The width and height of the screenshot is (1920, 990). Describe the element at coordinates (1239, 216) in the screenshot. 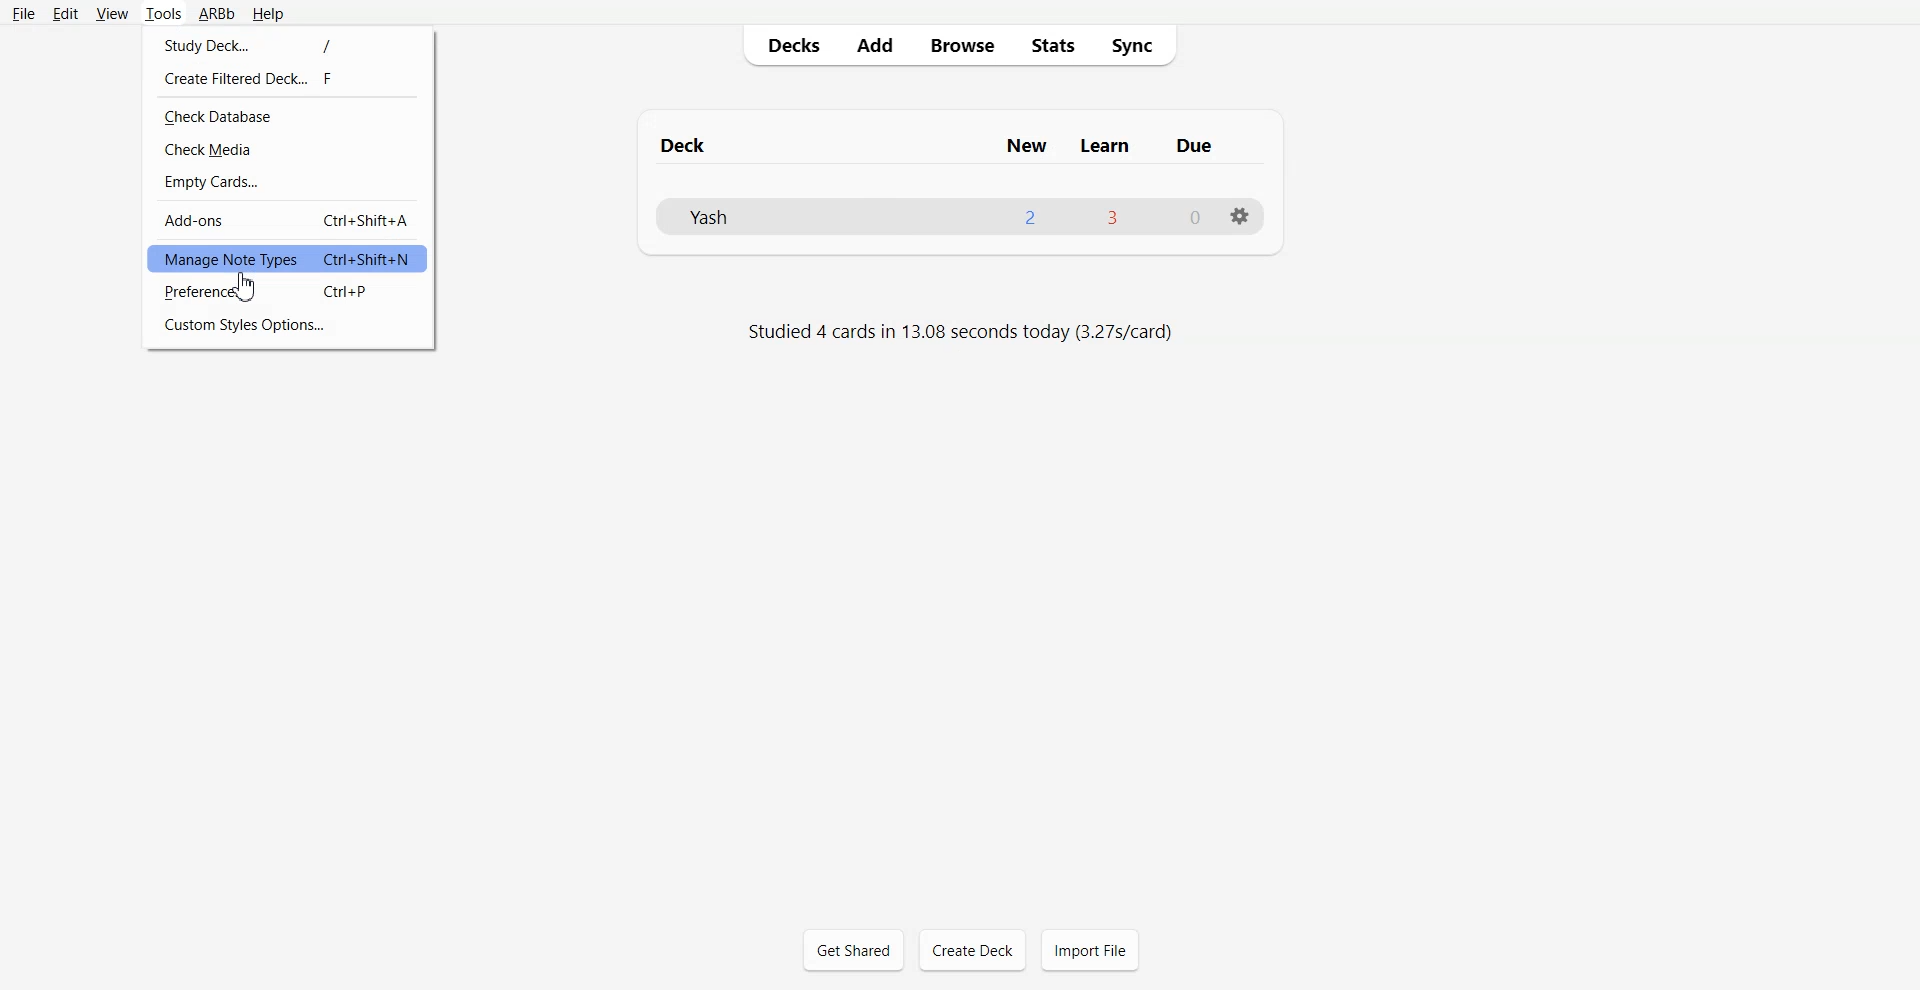

I see `Settings` at that location.